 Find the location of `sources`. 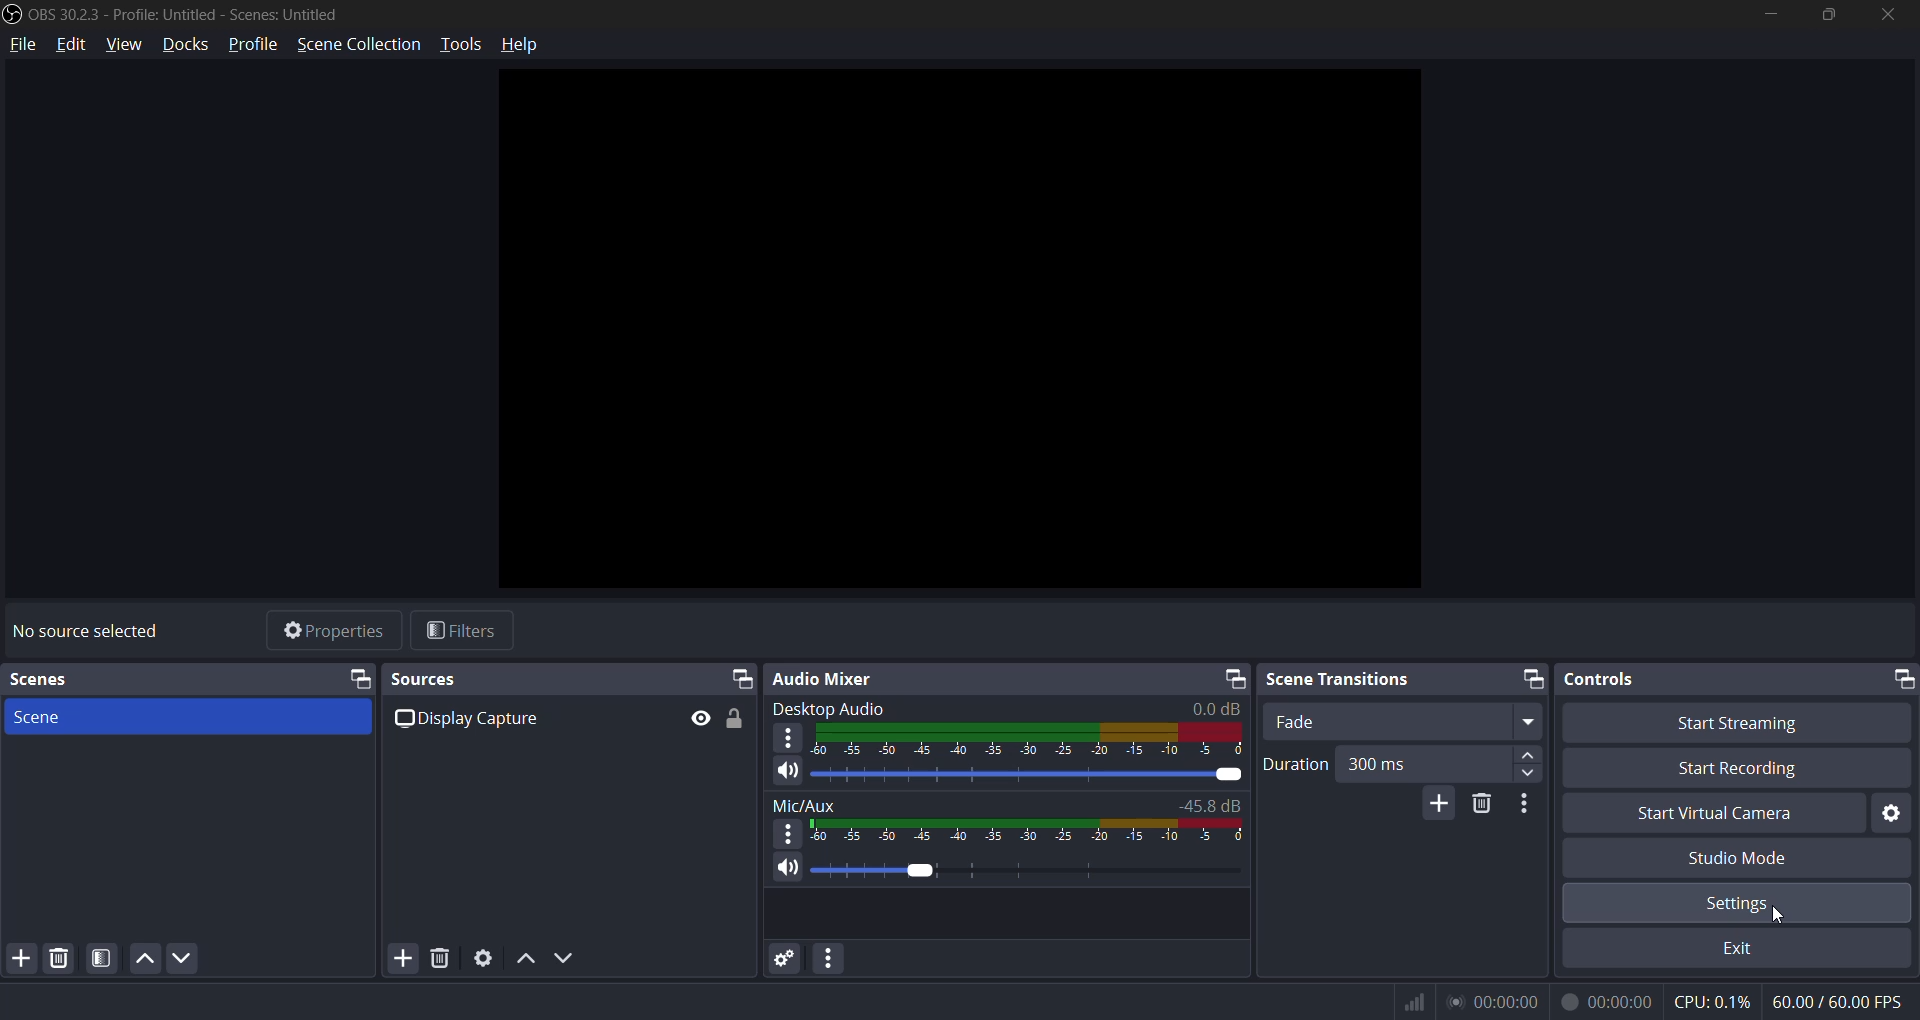

sources is located at coordinates (555, 680).